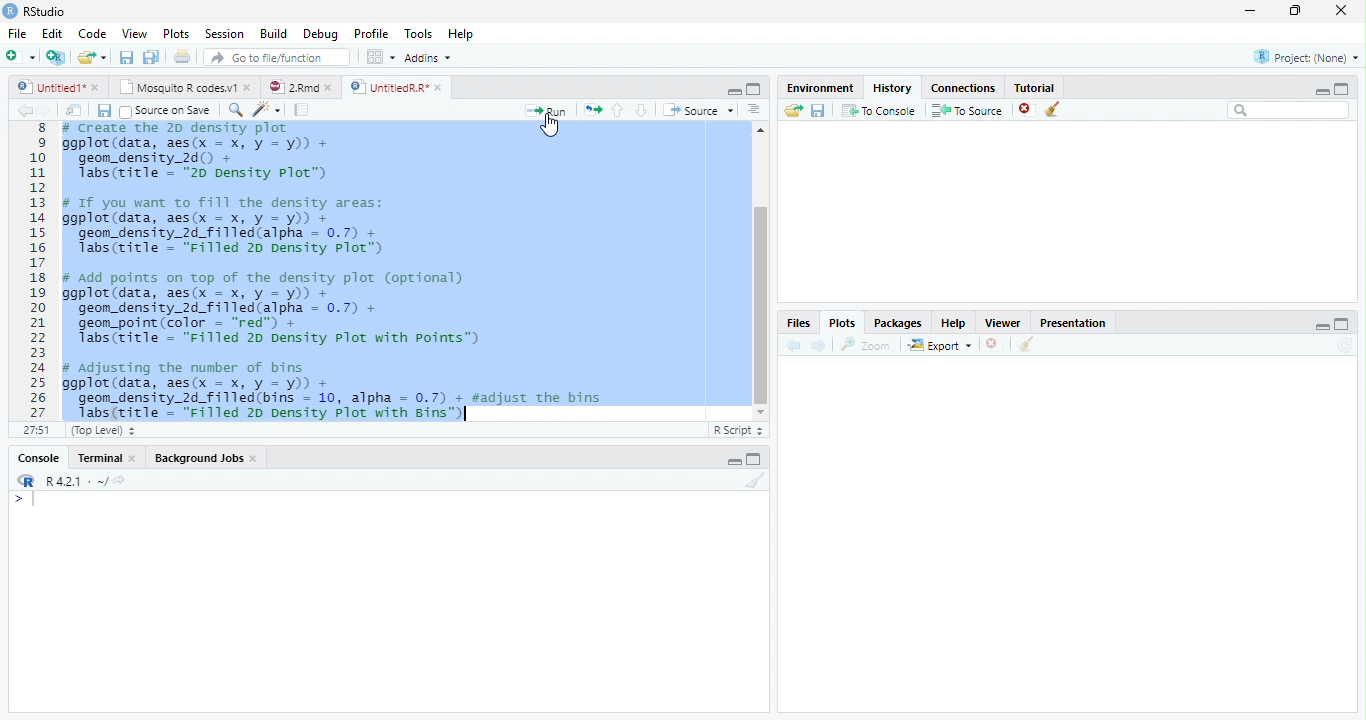 This screenshot has width=1366, height=720. I want to click on Code, so click(94, 35).